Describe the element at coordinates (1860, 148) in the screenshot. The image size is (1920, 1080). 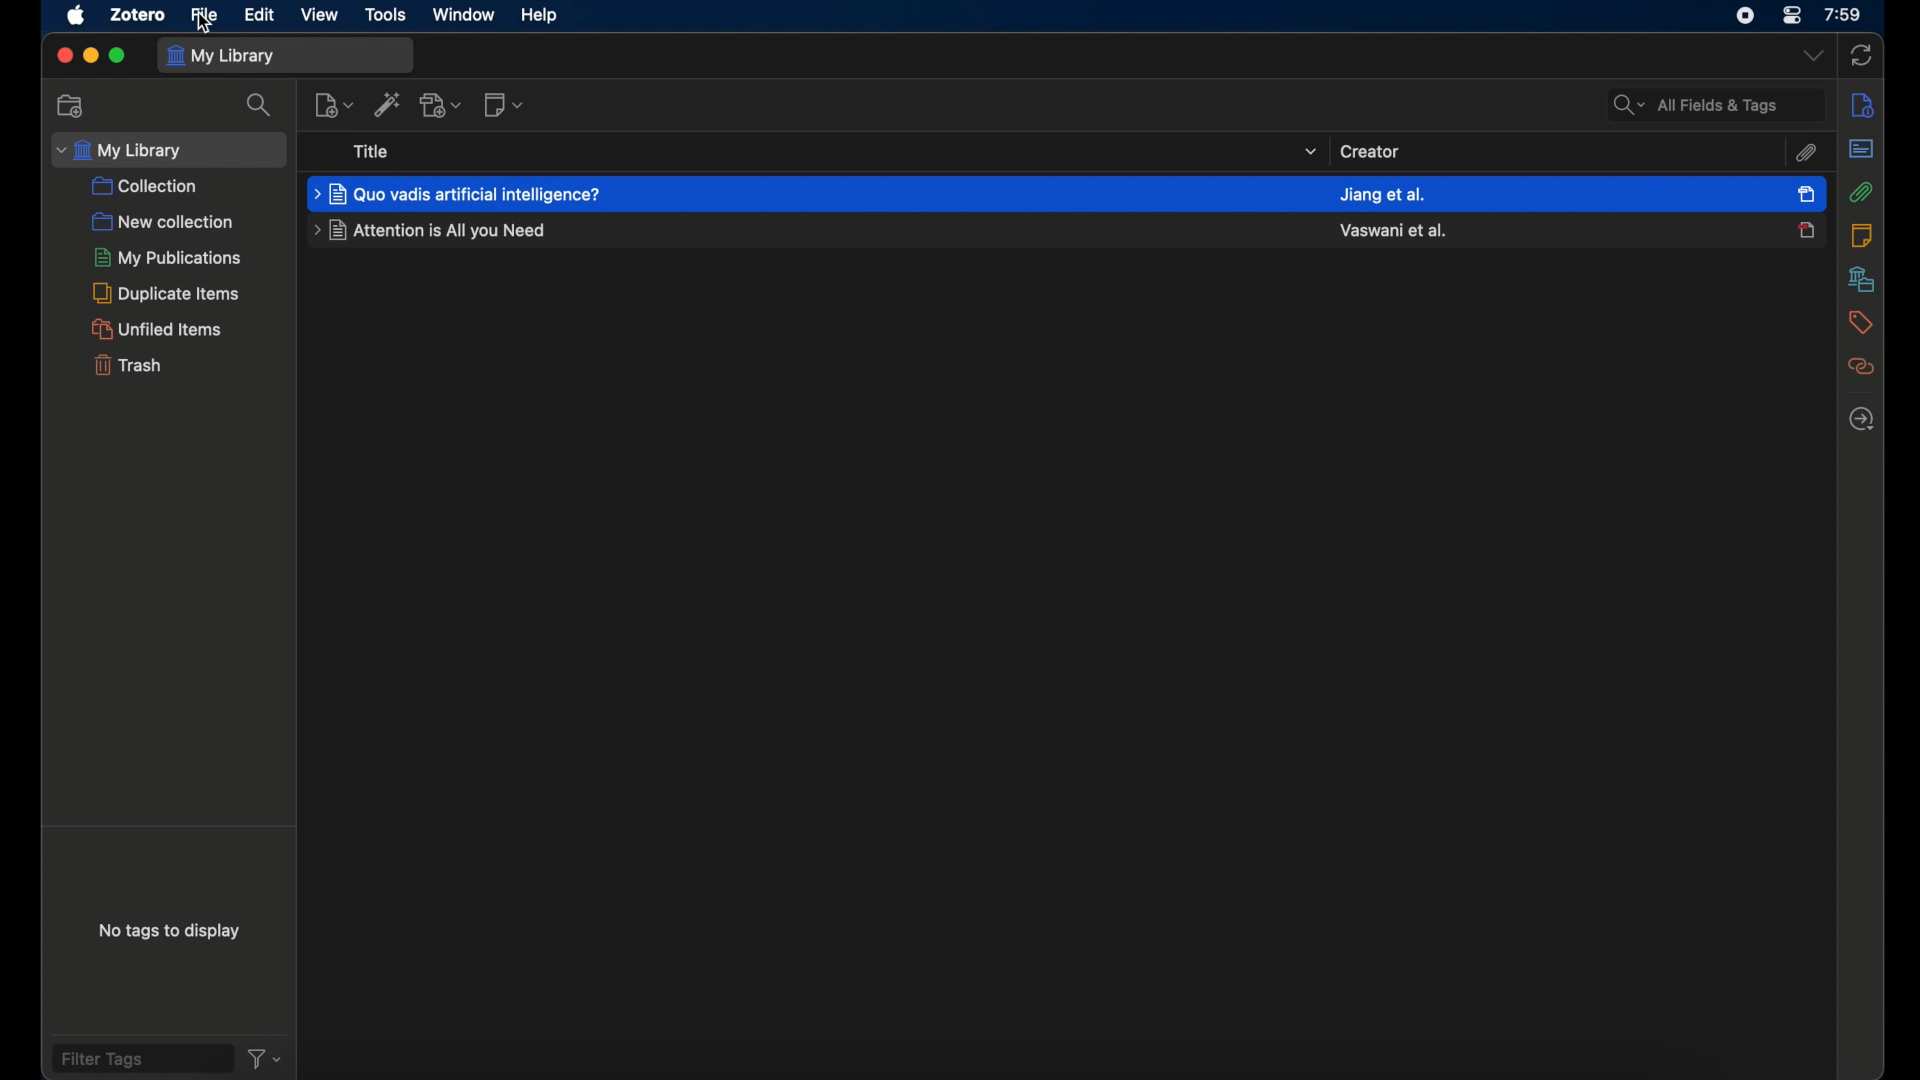
I see `abstract` at that location.